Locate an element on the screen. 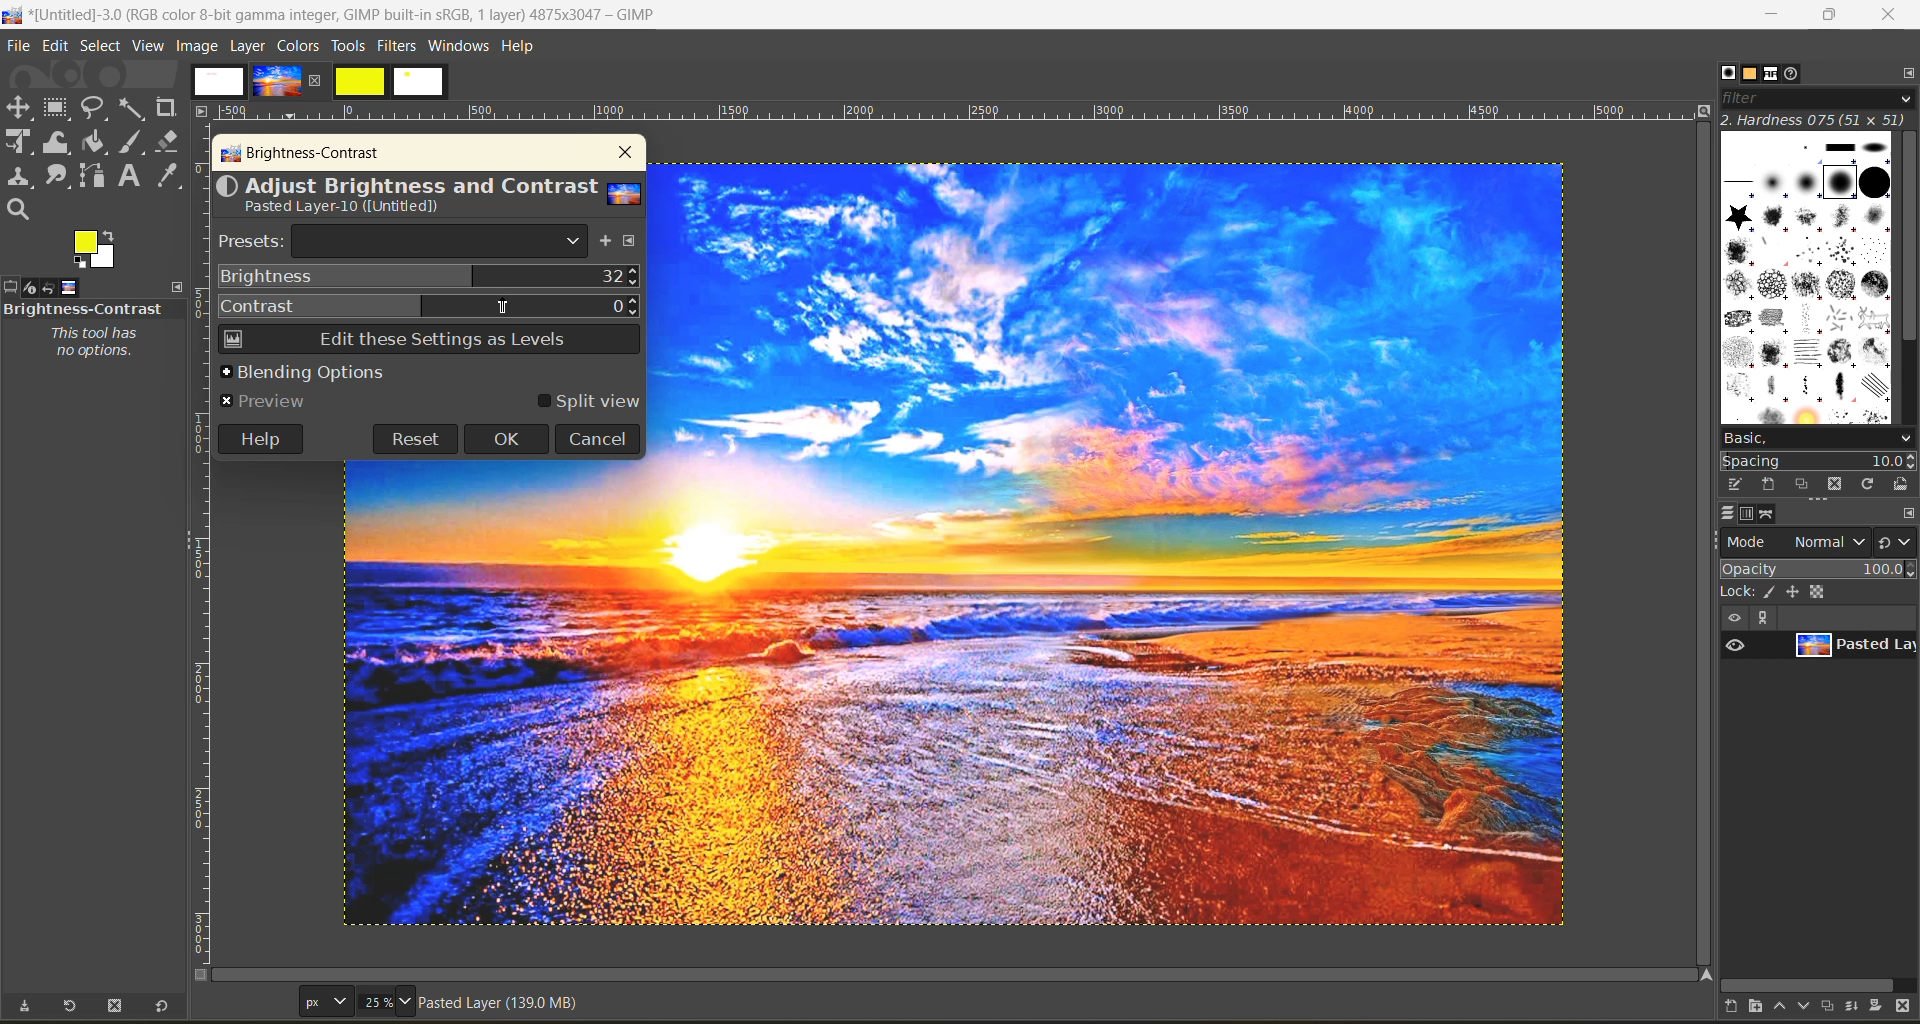 The width and height of the screenshot is (1920, 1024). open brush as image is located at coordinates (1903, 485).